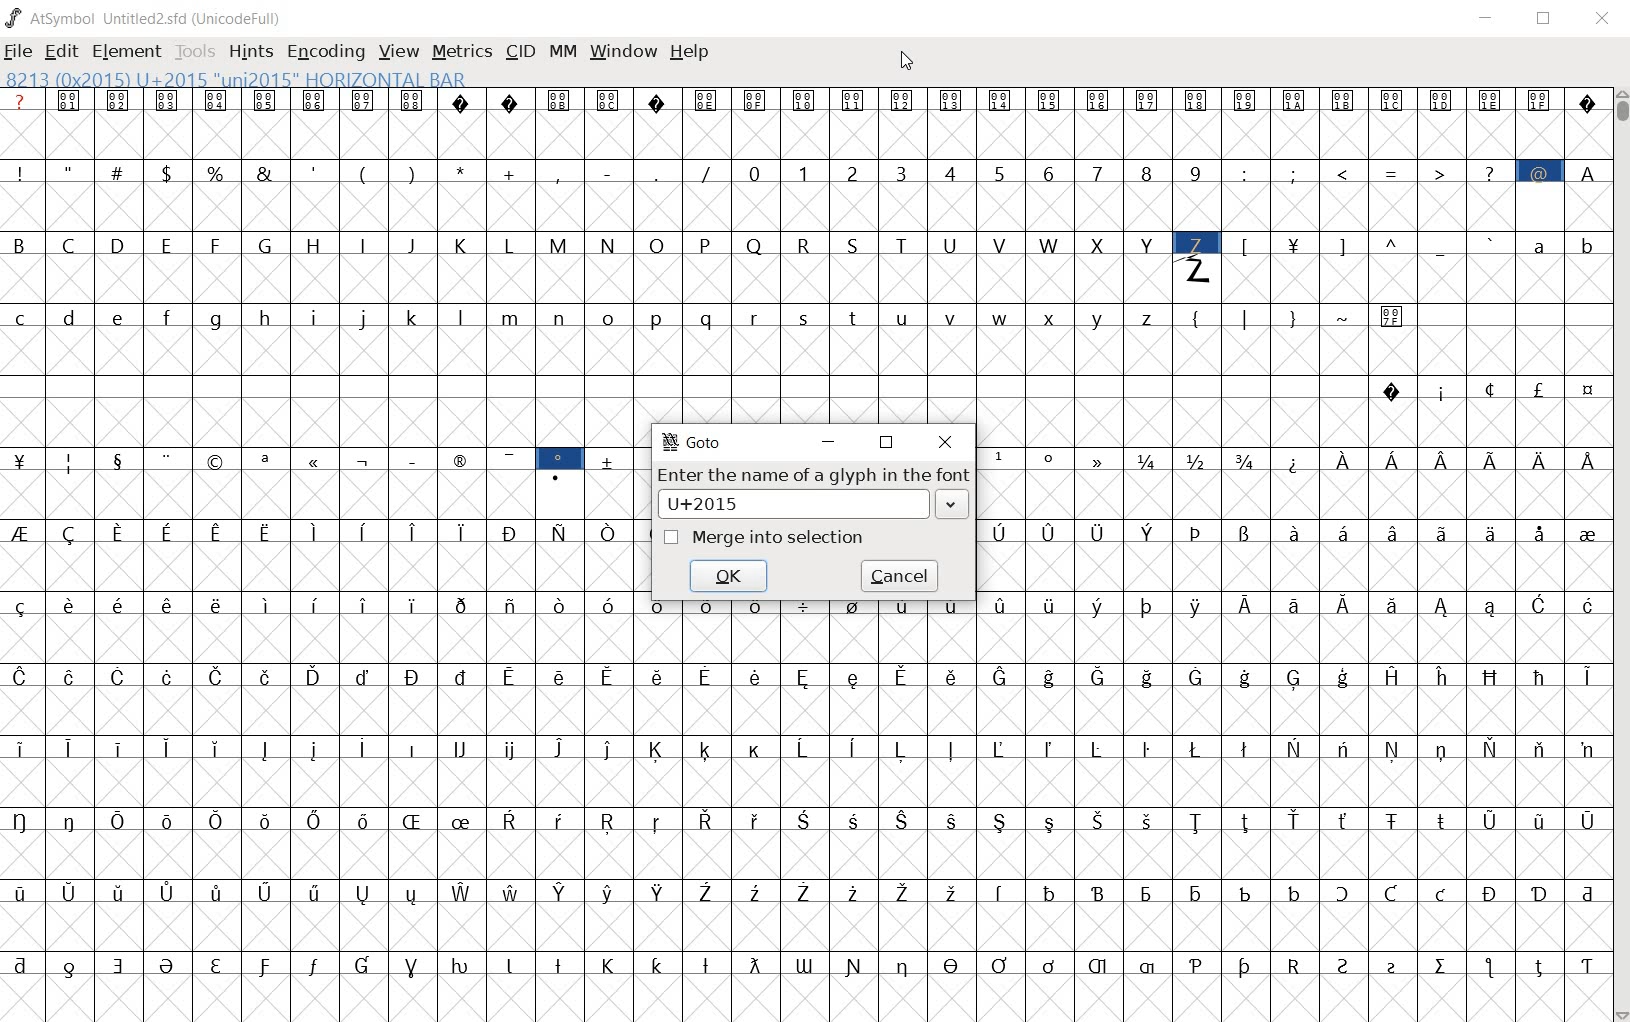 The image size is (1630, 1022). Describe the element at coordinates (766, 536) in the screenshot. I see `MERGE INTO SELECTION` at that location.